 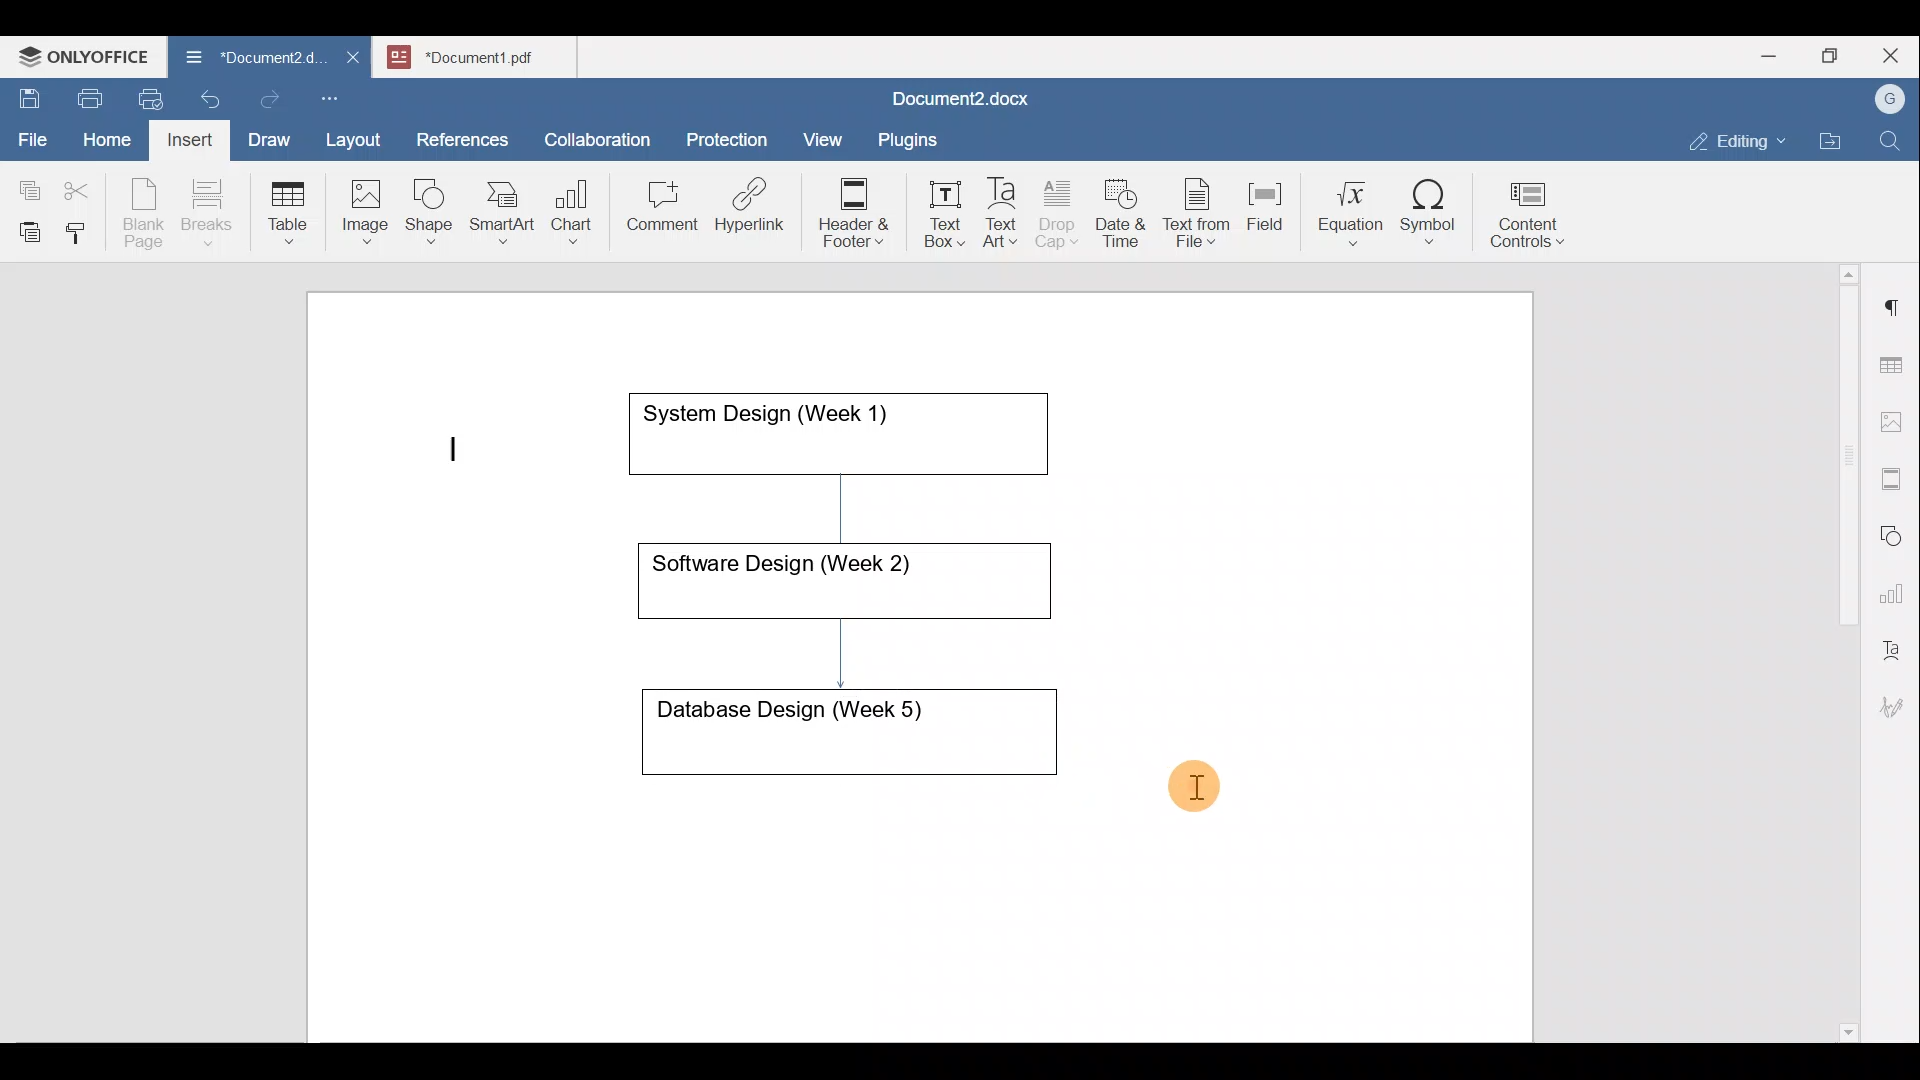 I want to click on Chart settings, so click(x=1896, y=585).